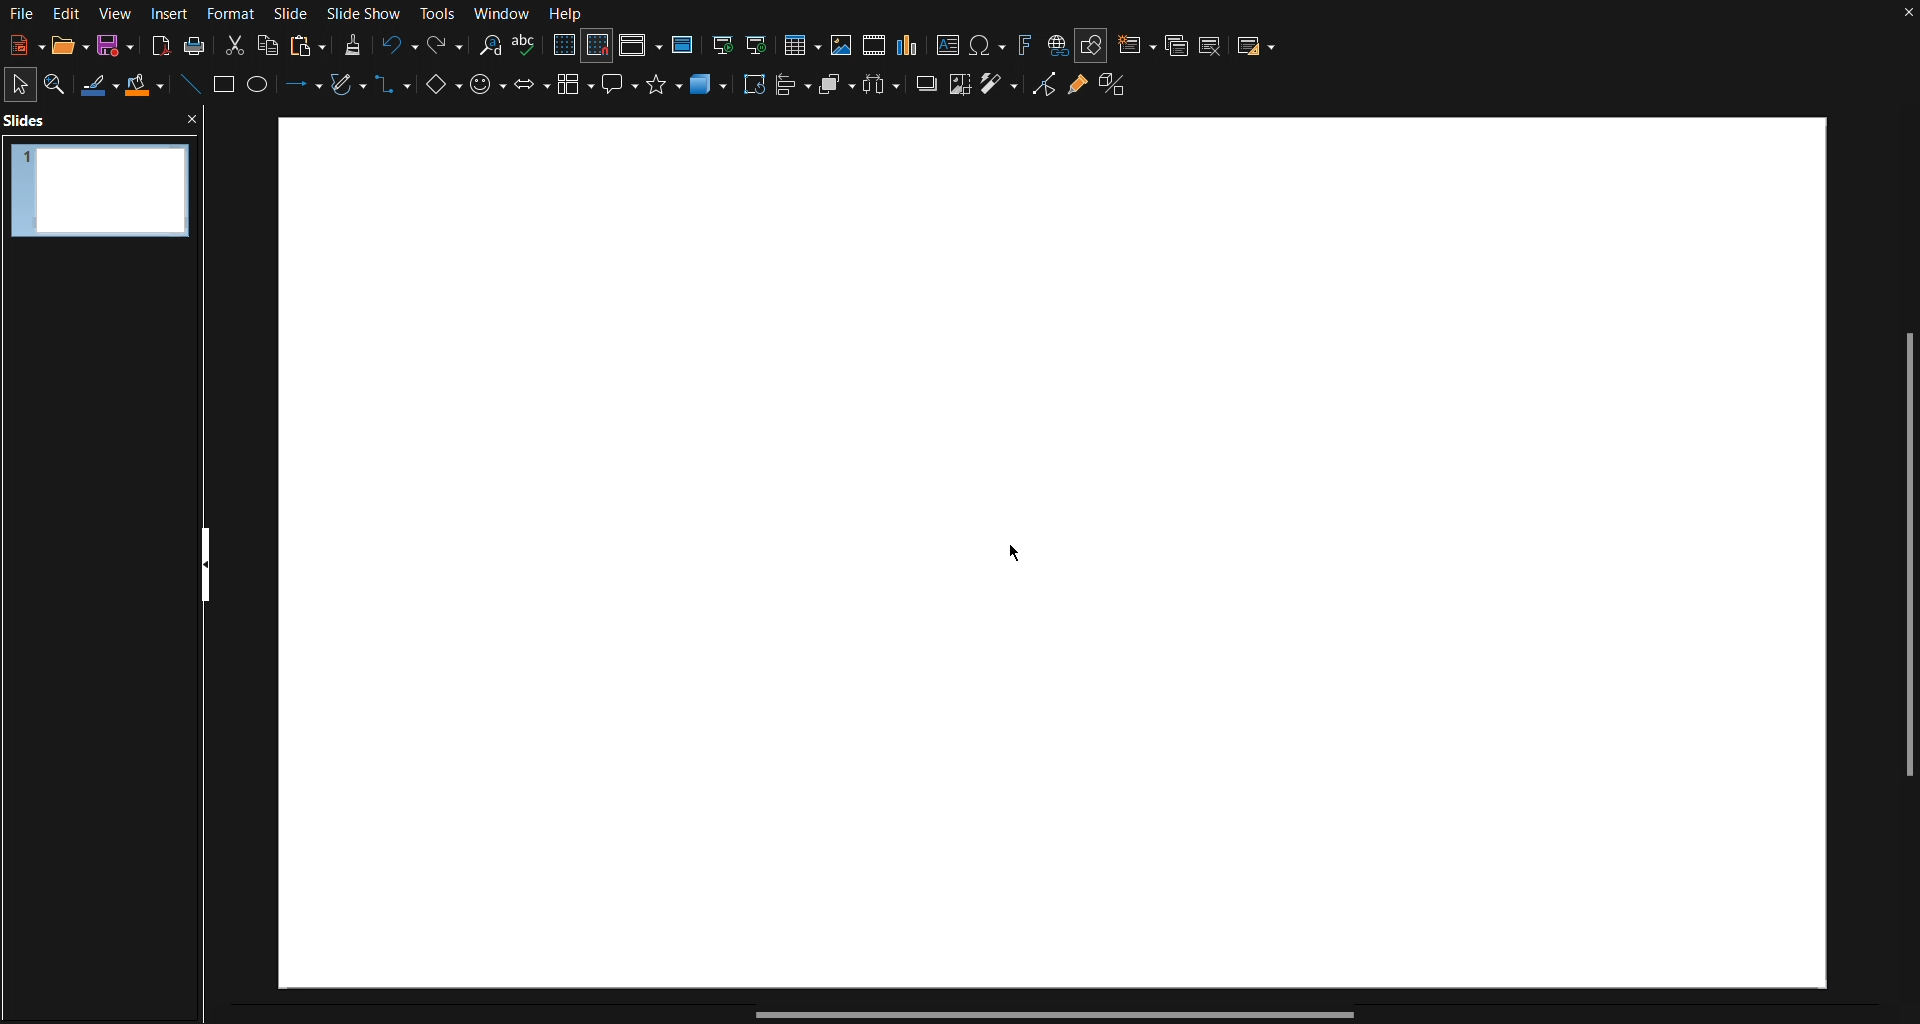 The width and height of the screenshot is (1920, 1024). Describe the element at coordinates (576, 92) in the screenshot. I see `Flowcharts` at that location.